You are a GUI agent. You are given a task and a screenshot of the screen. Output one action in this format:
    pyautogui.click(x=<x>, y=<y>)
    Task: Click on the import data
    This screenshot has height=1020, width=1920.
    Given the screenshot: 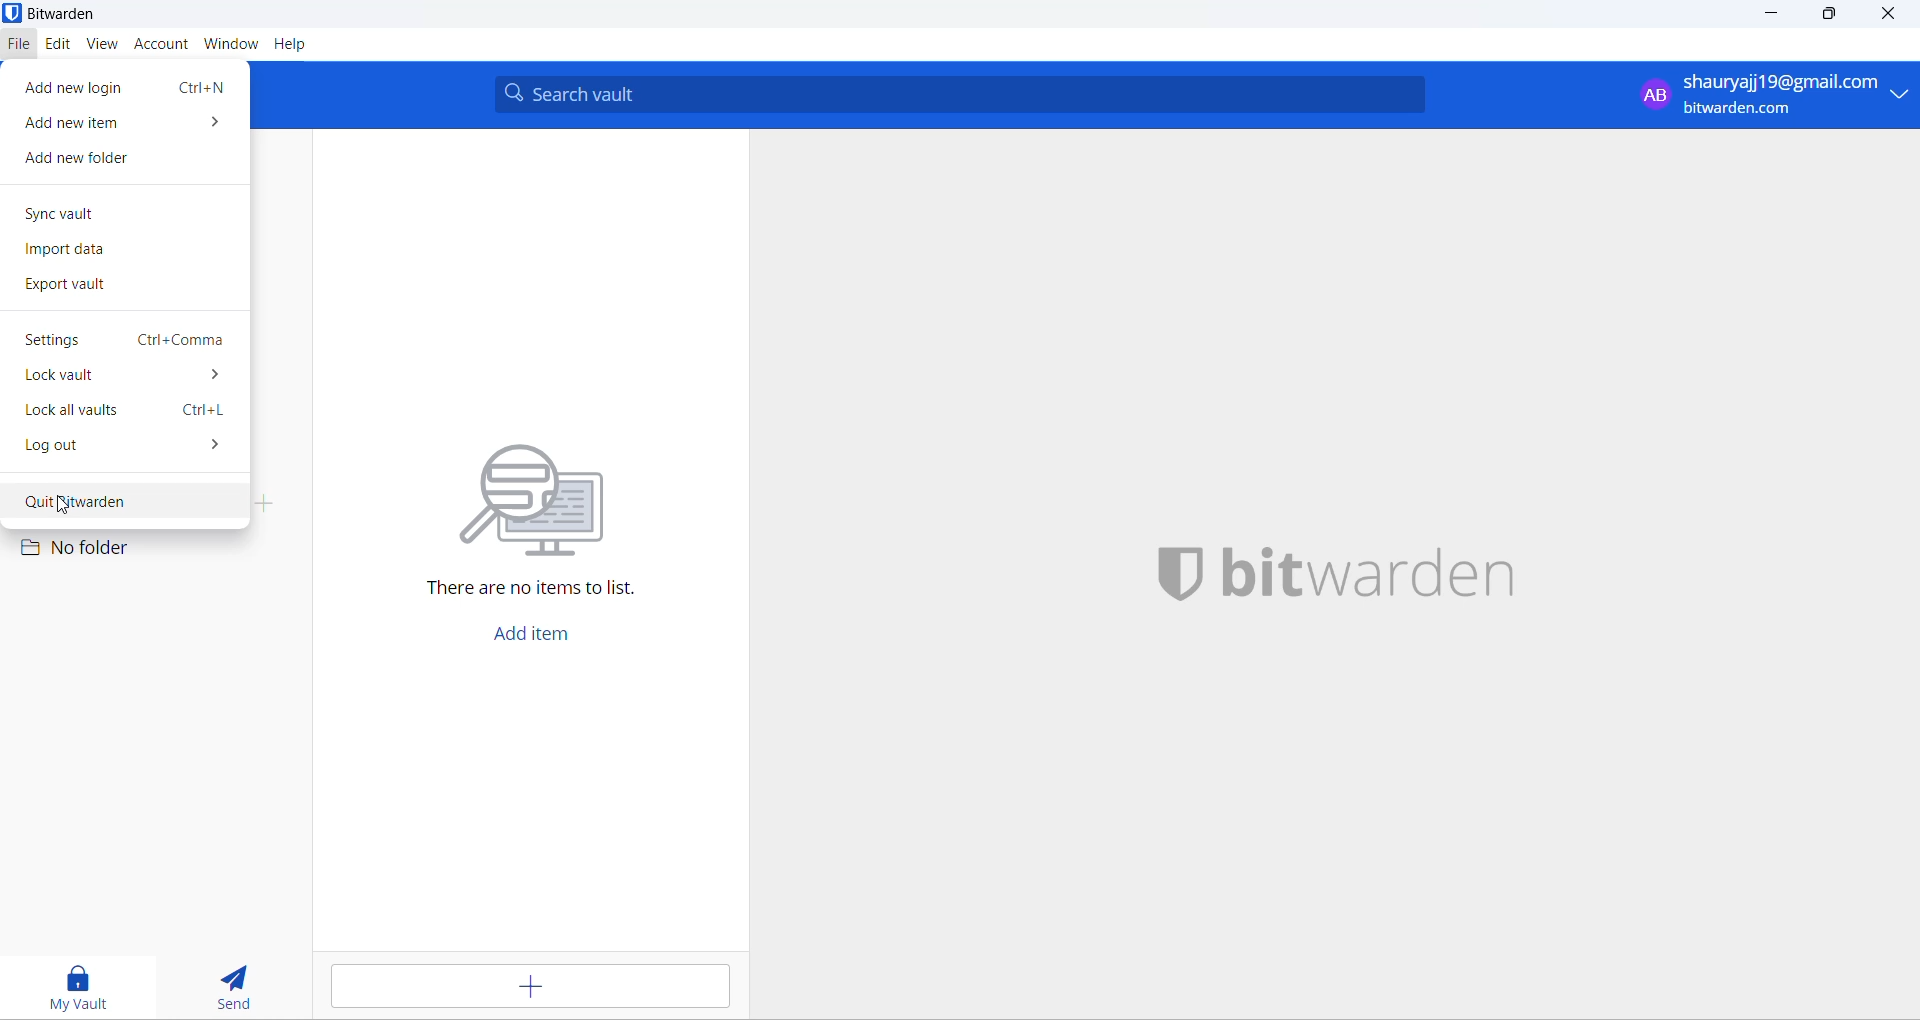 What is the action you would take?
    pyautogui.click(x=126, y=250)
    